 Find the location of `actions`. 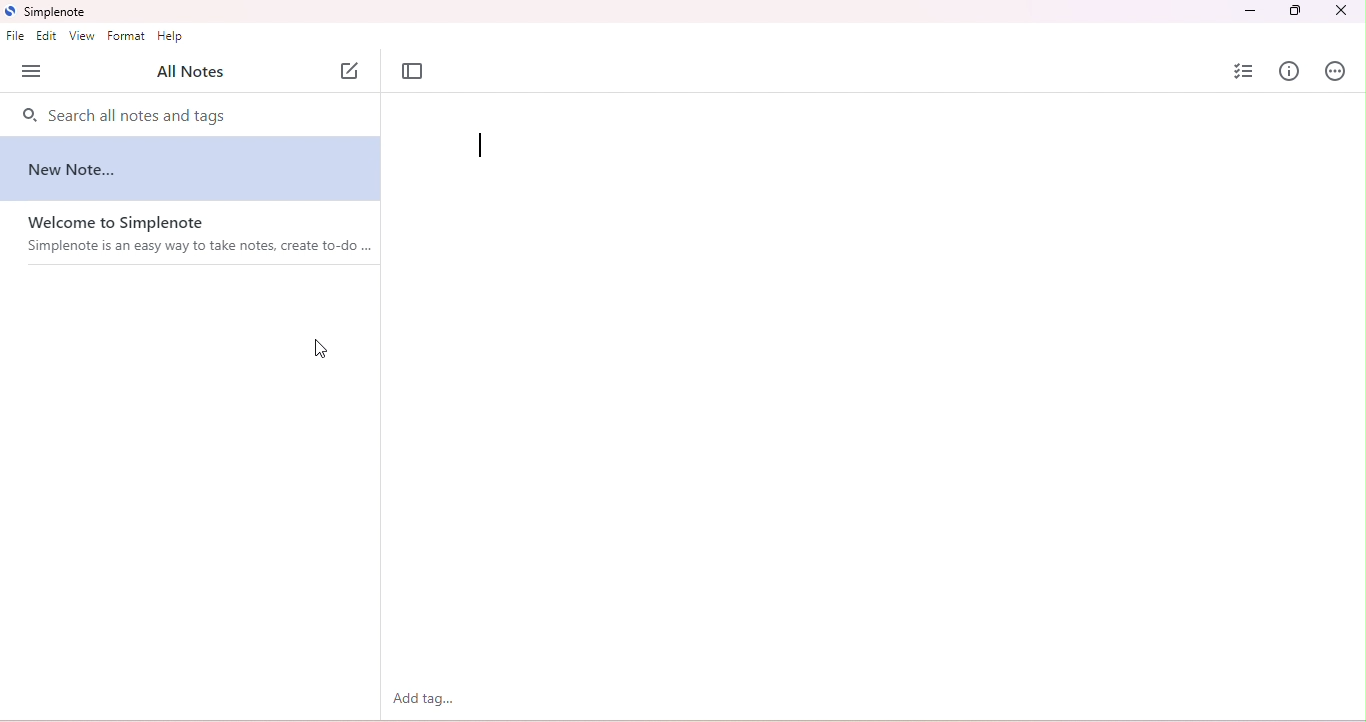

actions is located at coordinates (1337, 70).